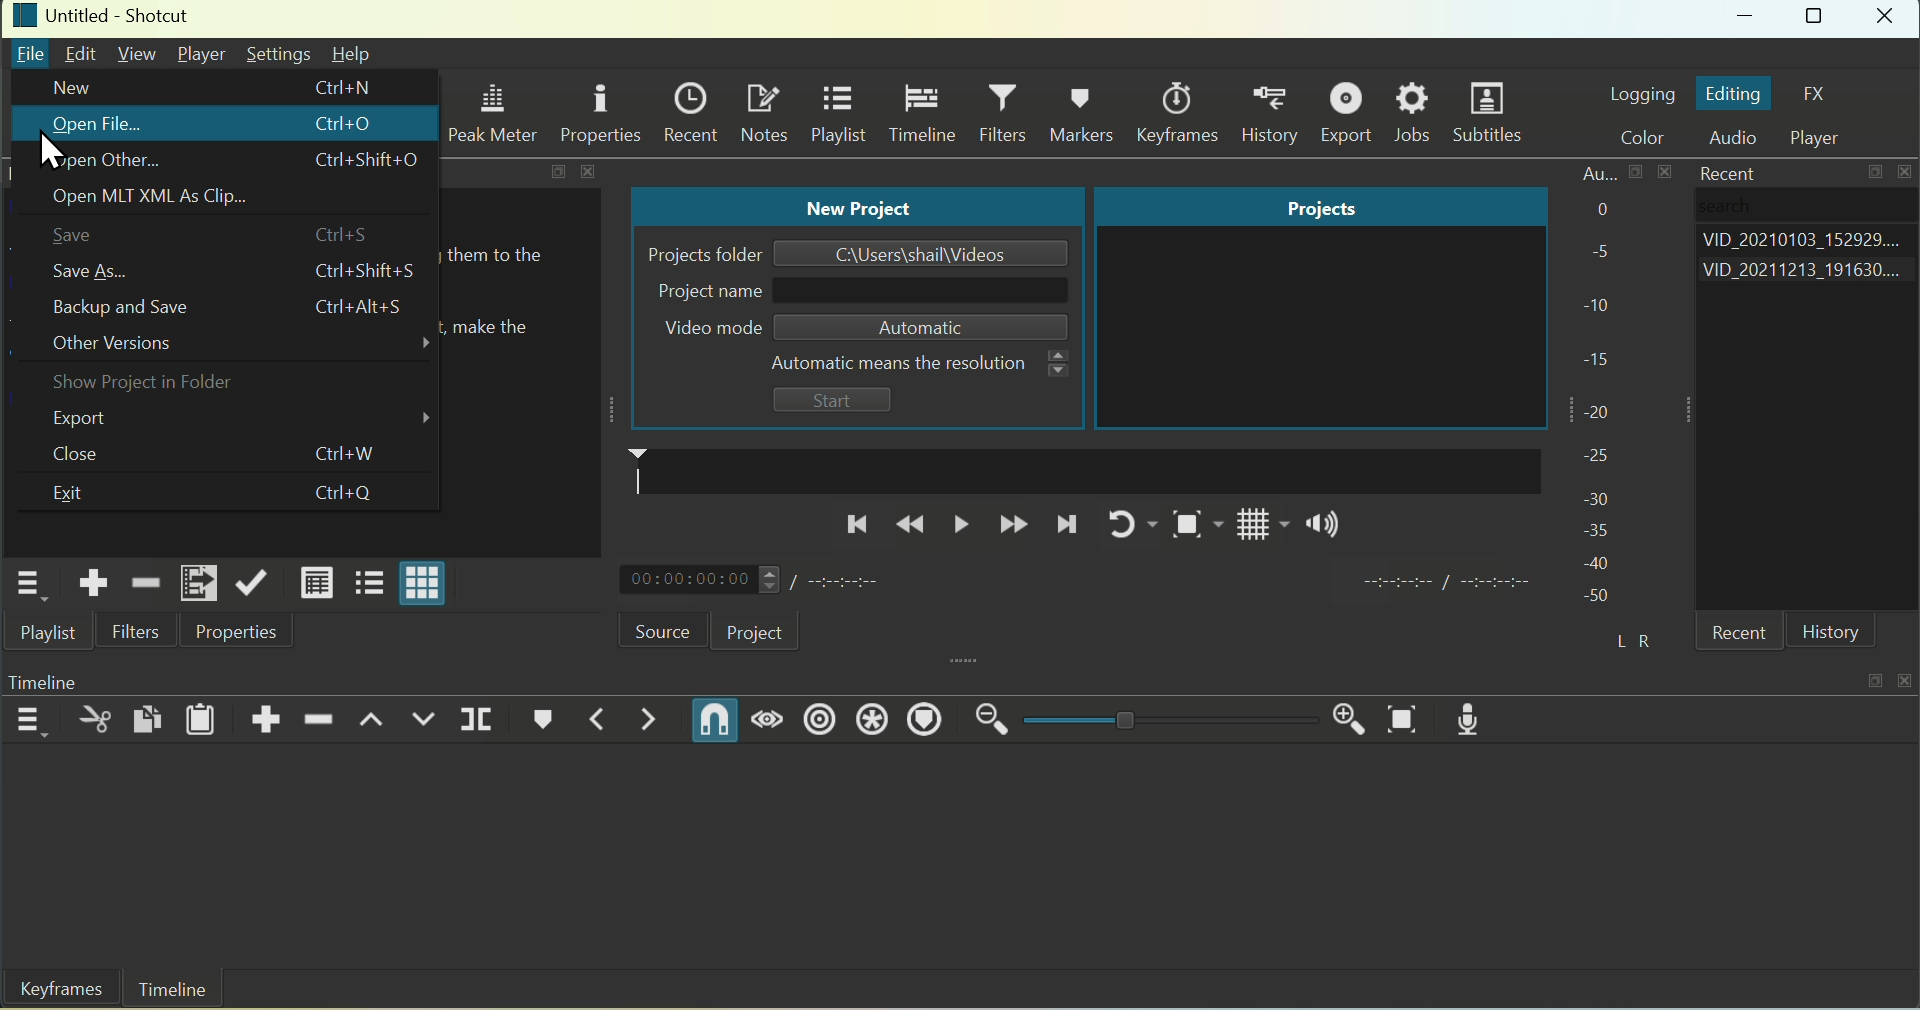 The width and height of the screenshot is (1920, 1010). Describe the element at coordinates (345, 455) in the screenshot. I see `Ctrl_W` at that location.